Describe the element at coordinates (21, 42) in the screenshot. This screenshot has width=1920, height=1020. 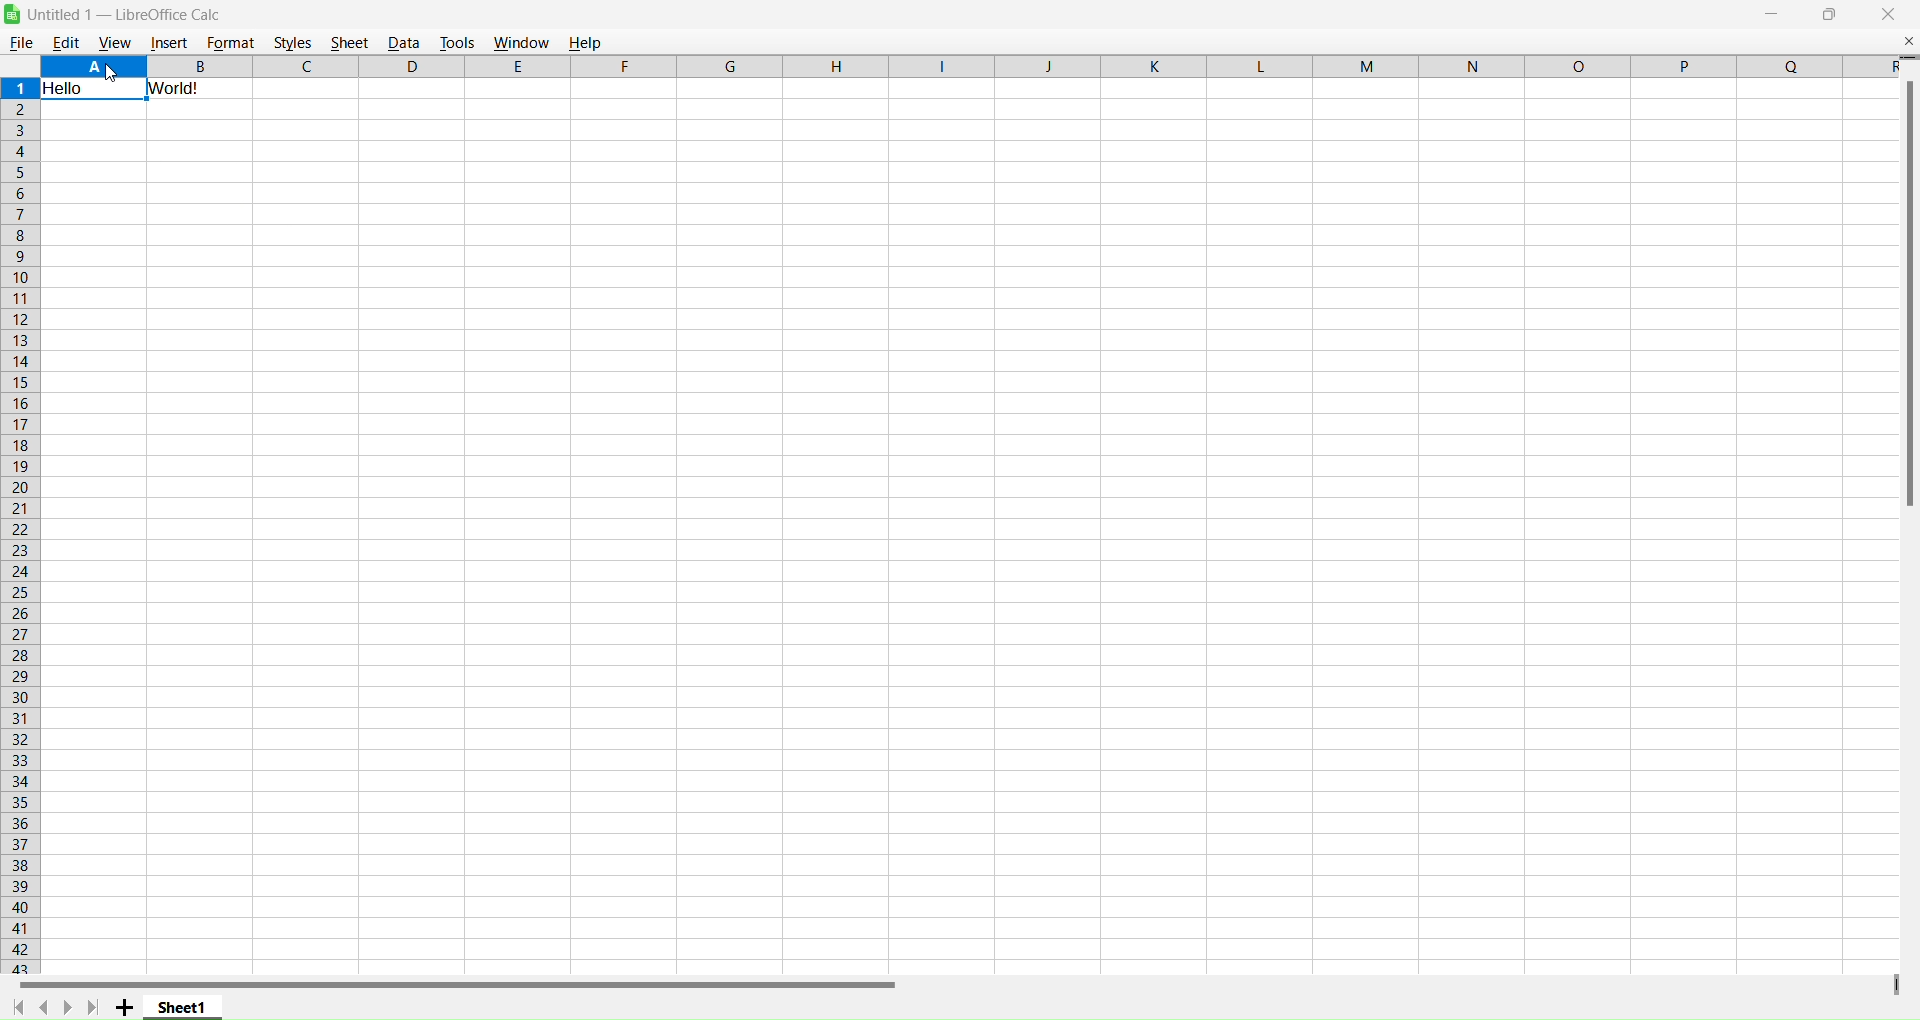
I see `File` at that location.